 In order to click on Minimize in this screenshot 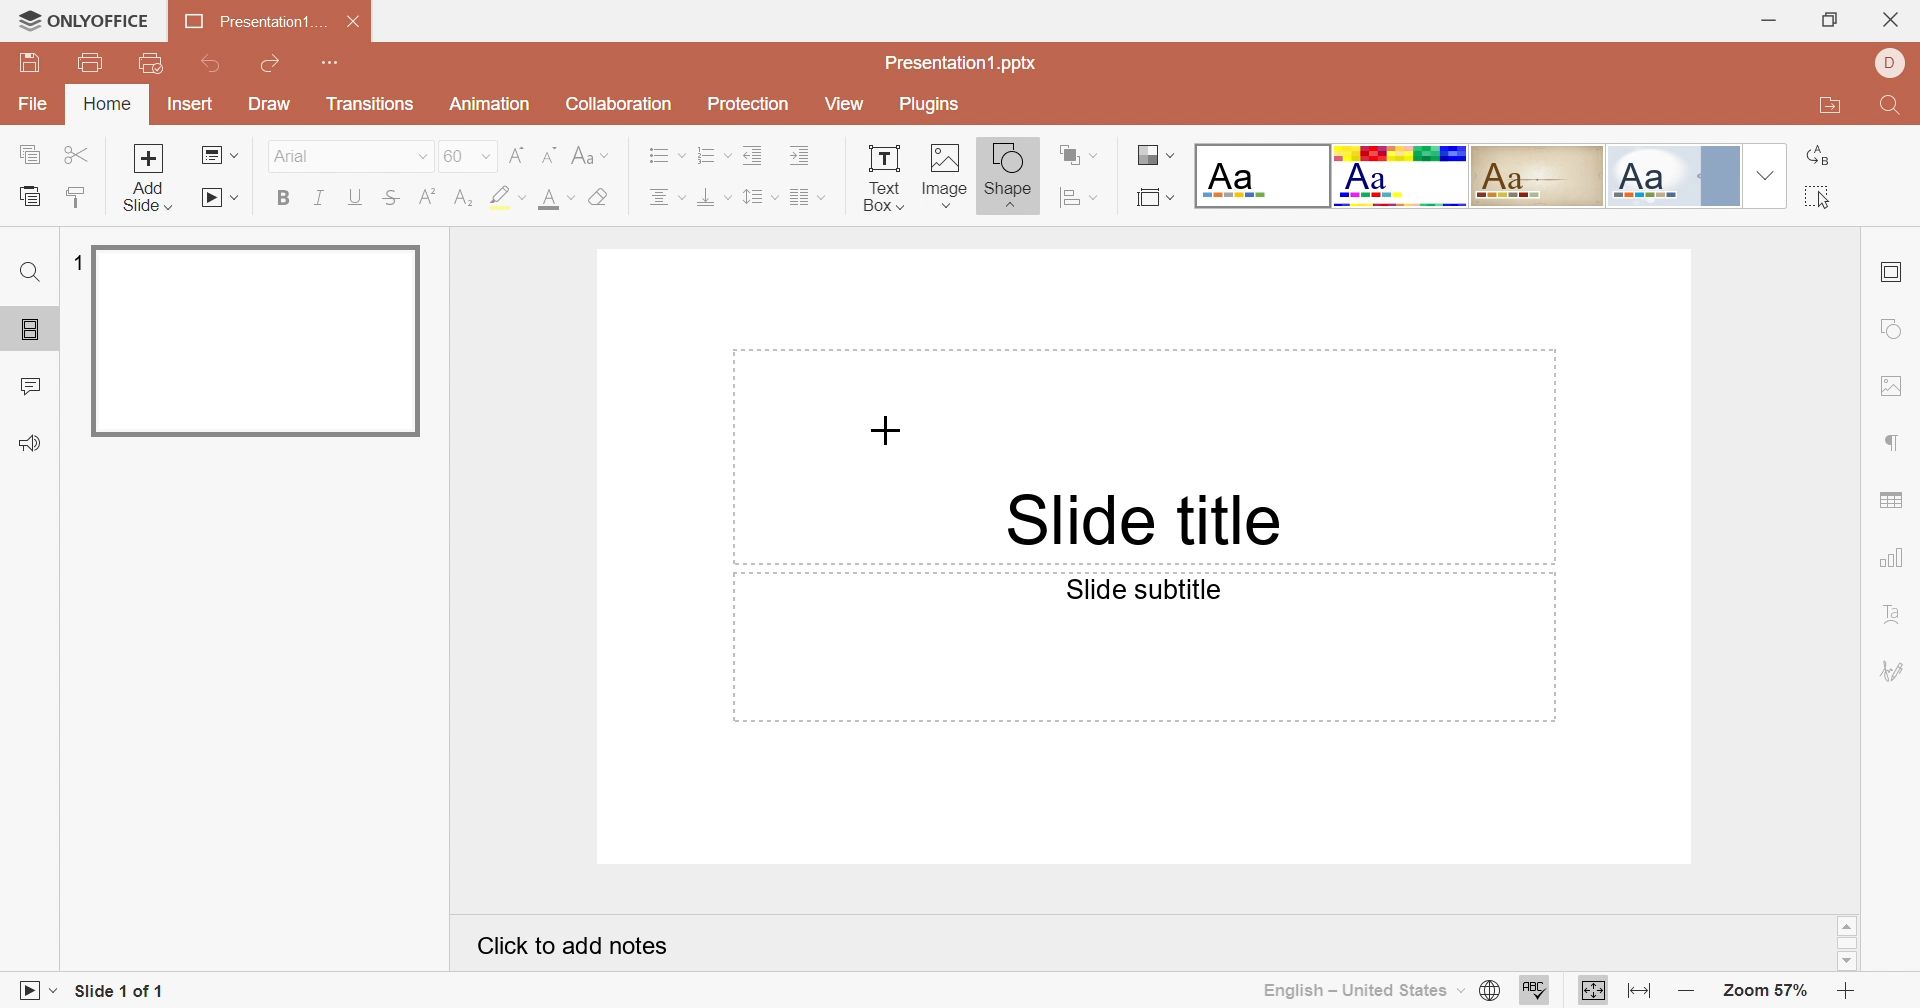, I will do `click(1771, 22)`.